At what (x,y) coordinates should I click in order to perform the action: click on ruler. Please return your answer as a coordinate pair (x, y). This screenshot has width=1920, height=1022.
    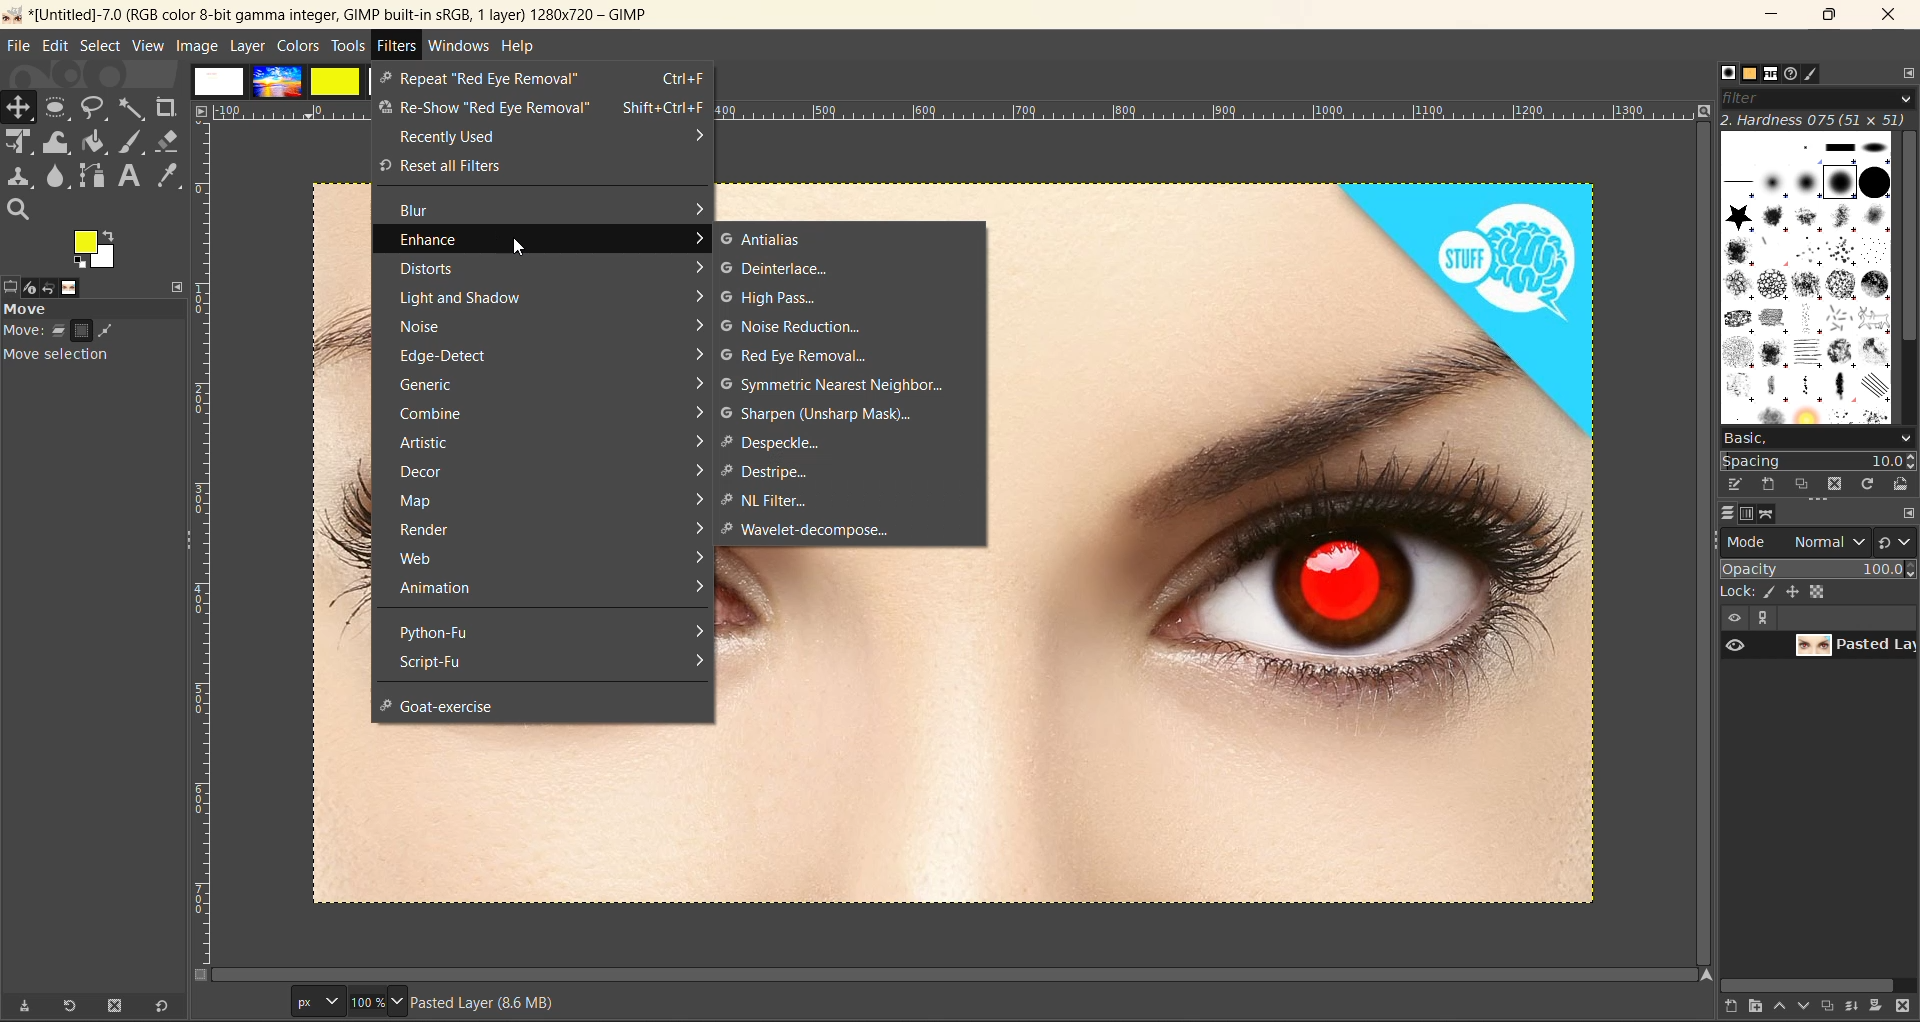
    Looking at the image, I should click on (1215, 110).